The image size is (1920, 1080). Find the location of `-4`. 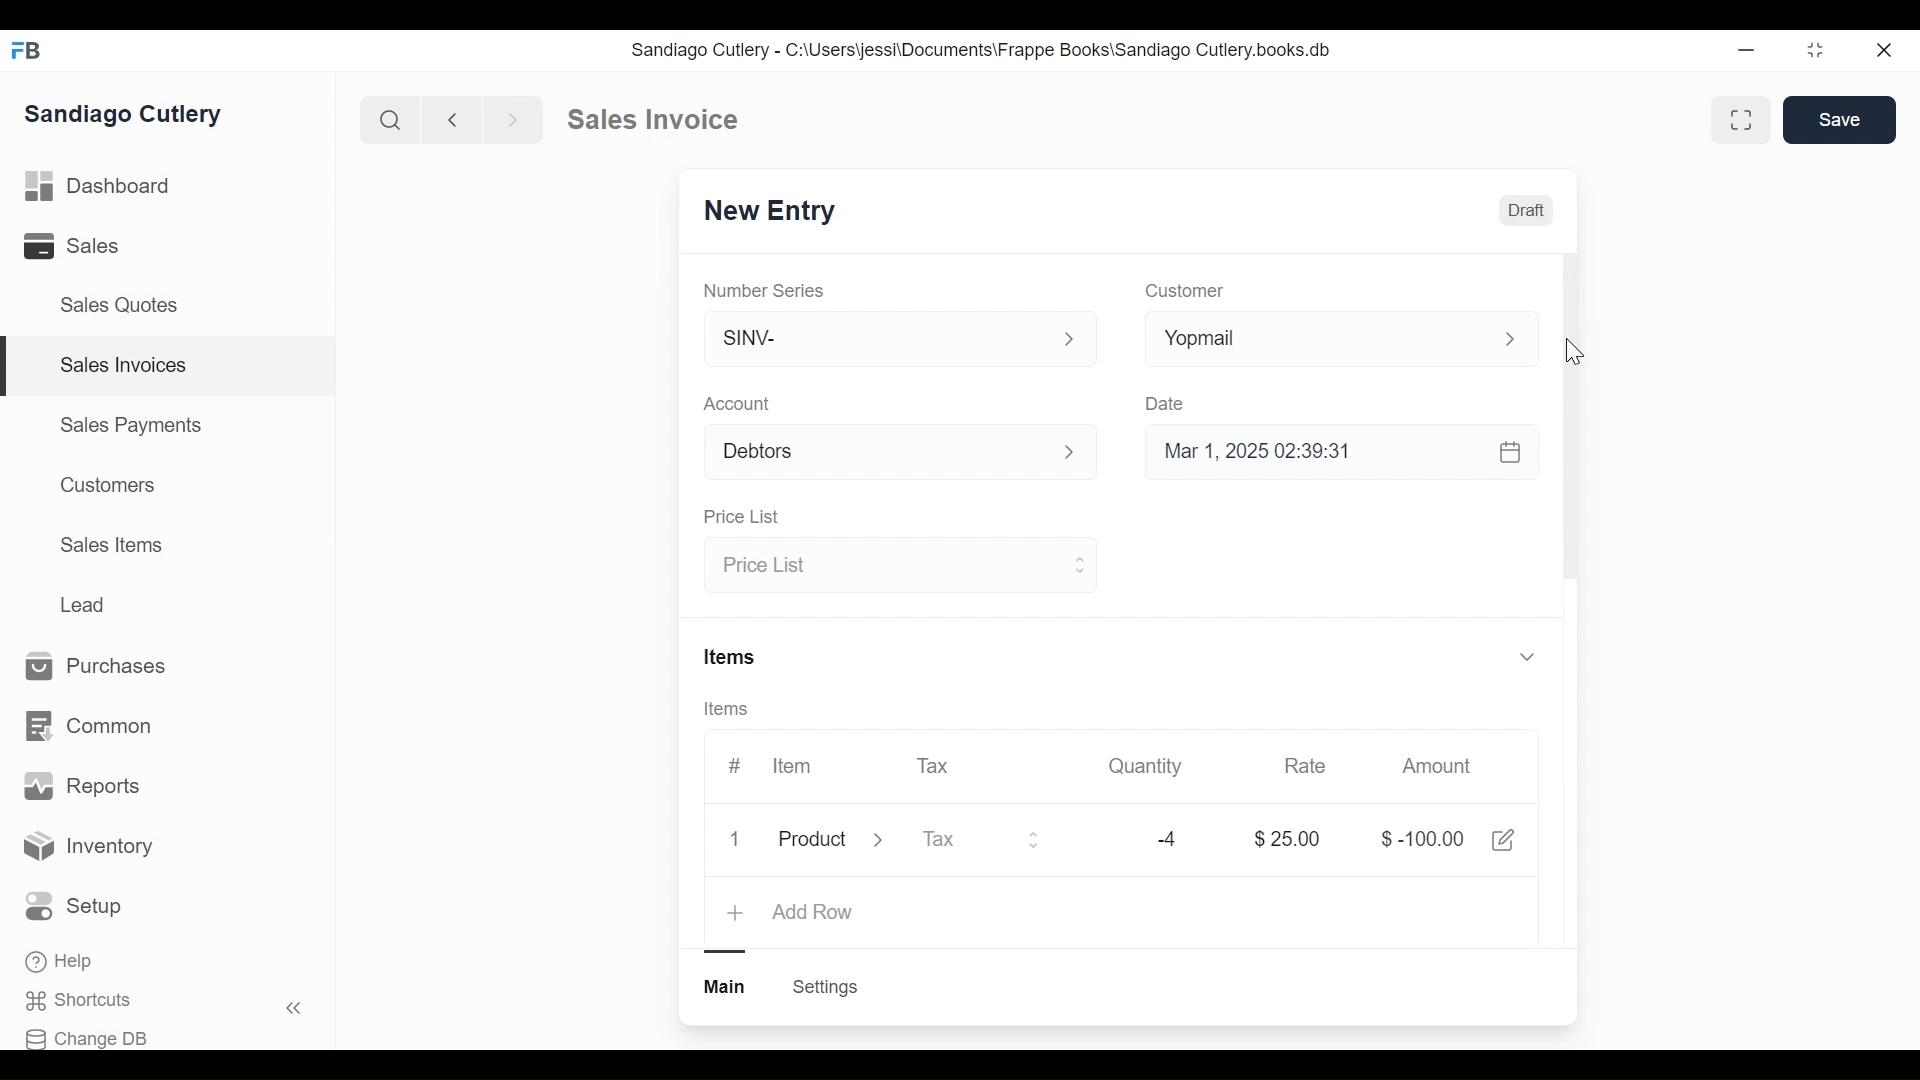

-4 is located at coordinates (1168, 840).